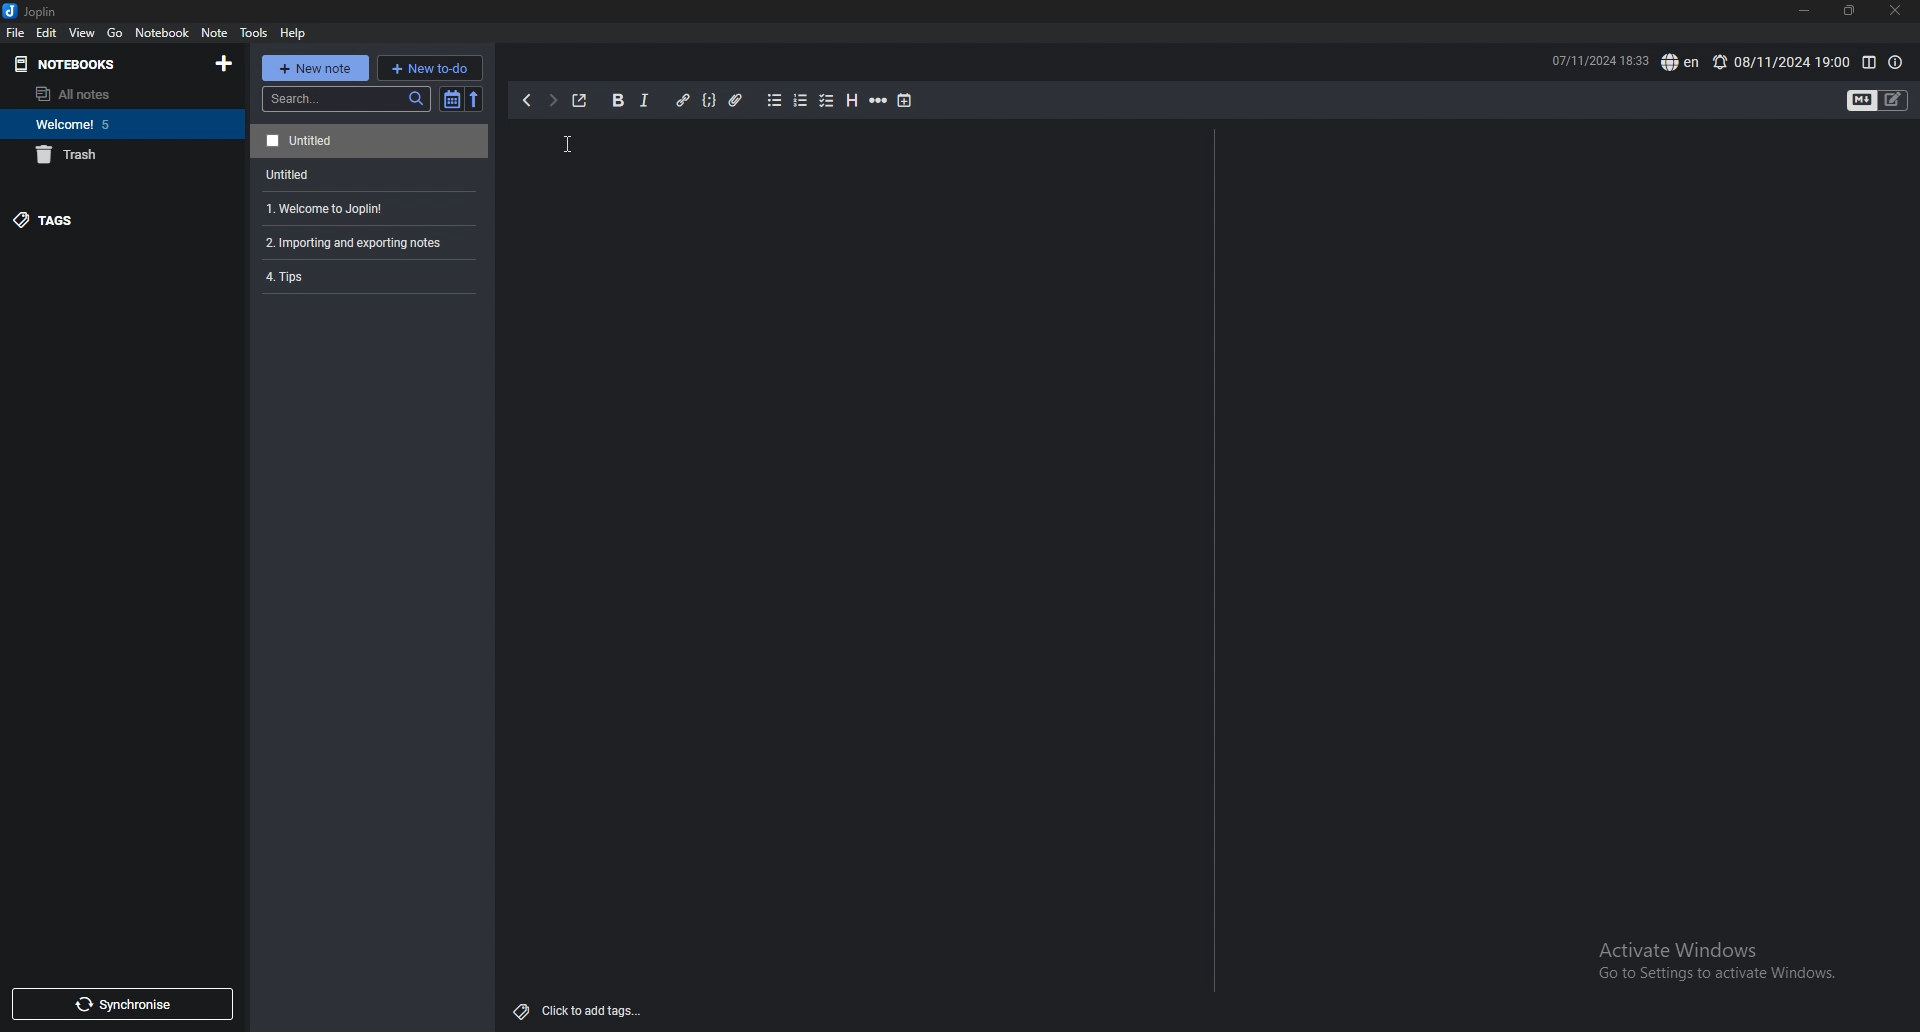 Image resolution: width=1920 pixels, height=1032 pixels. What do you see at coordinates (525, 101) in the screenshot?
I see `previous` at bounding box center [525, 101].